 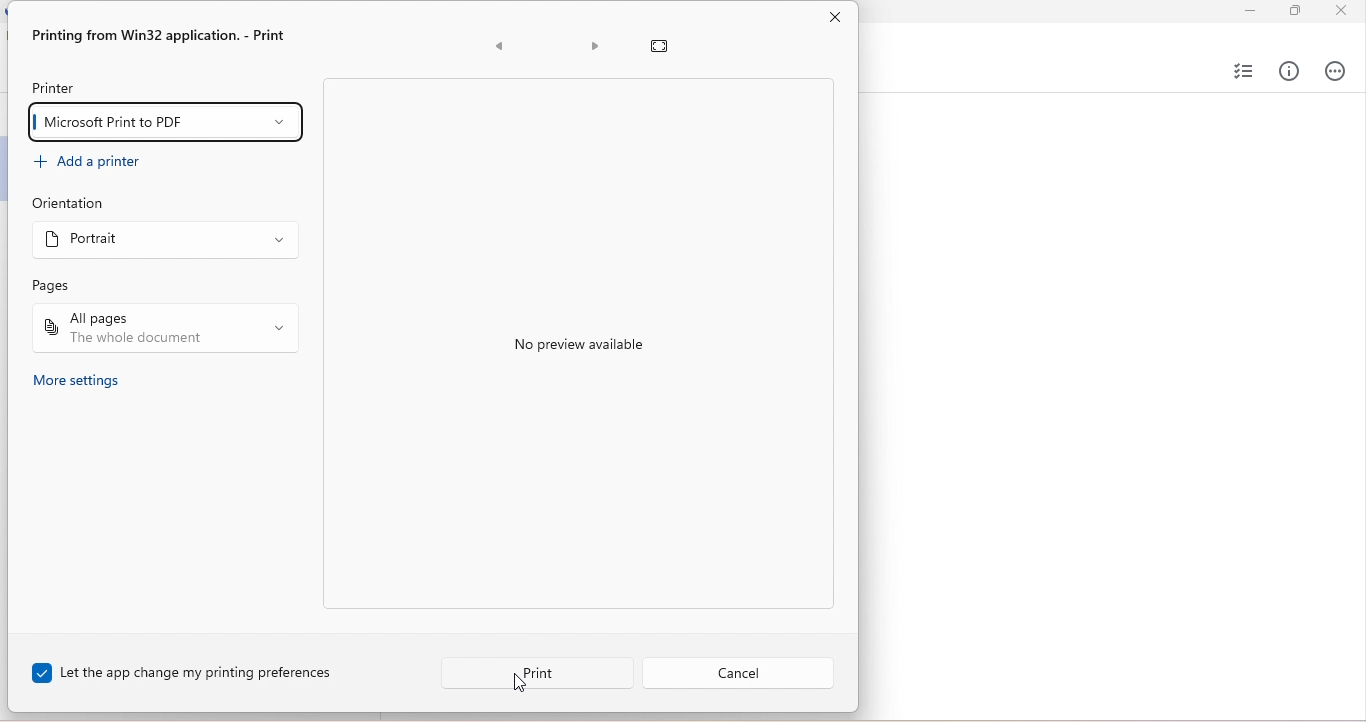 What do you see at coordinates (55, 88) in the screenshot?
I see `printer` at bounding box center [55, 88].